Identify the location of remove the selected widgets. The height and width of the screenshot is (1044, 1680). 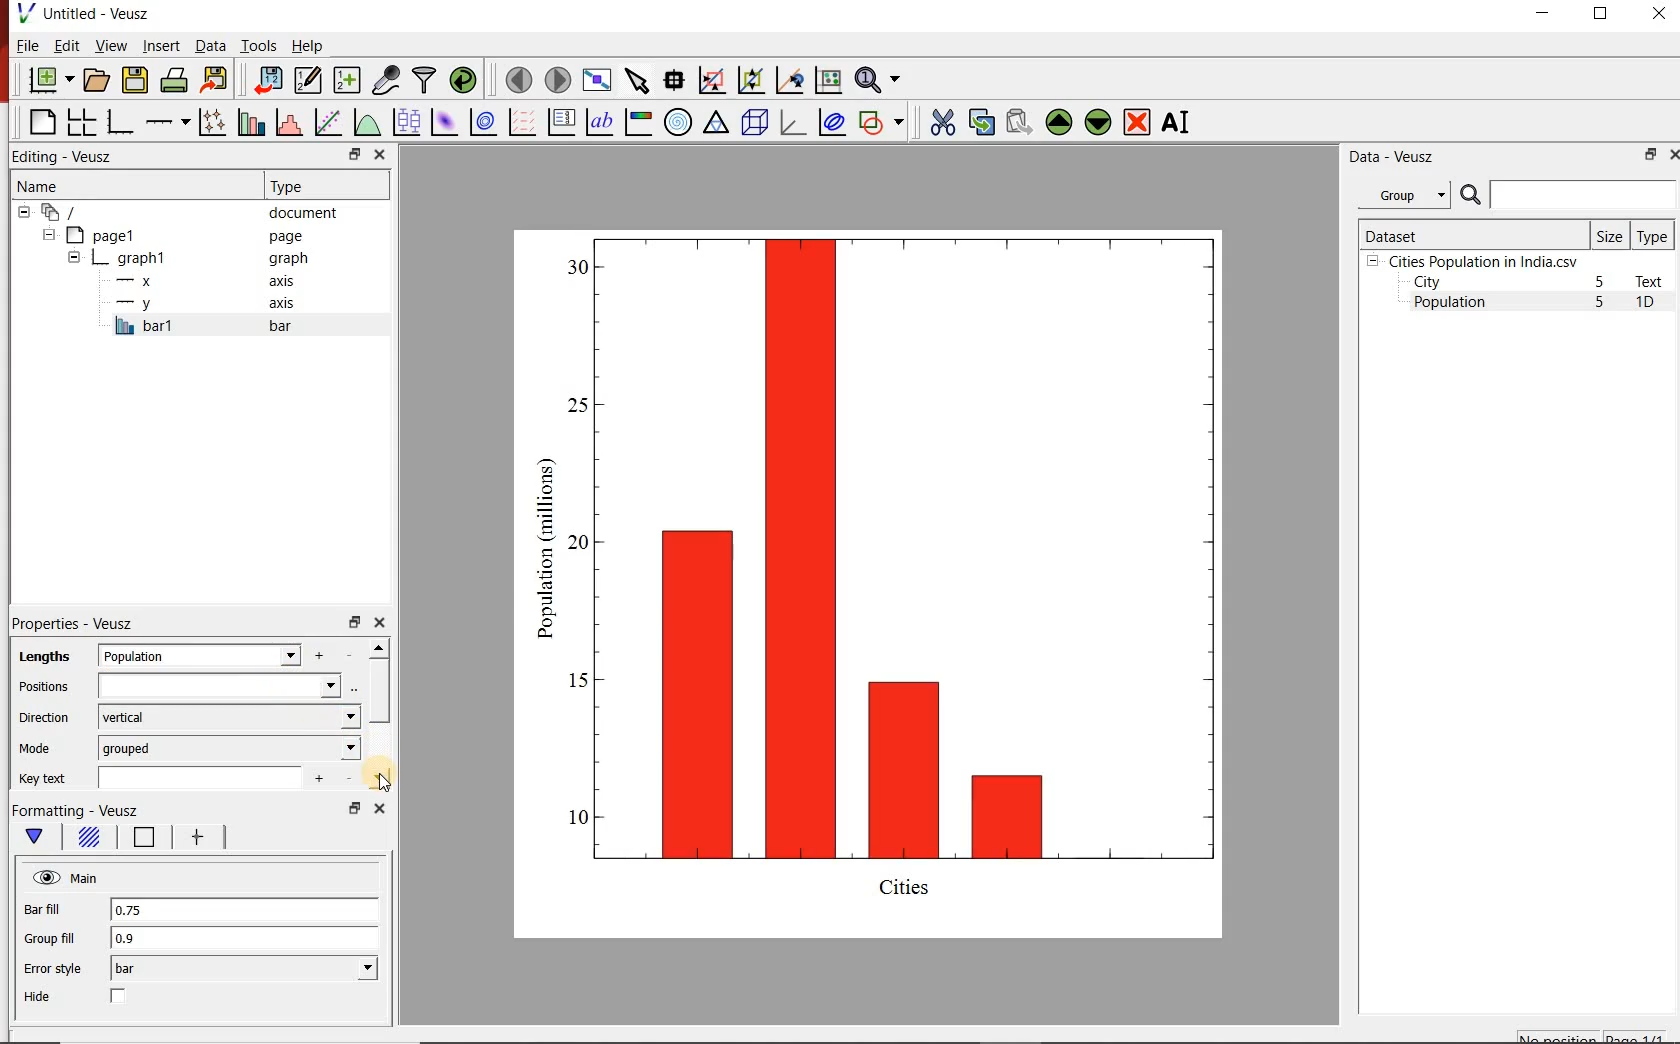
(1139, 122).